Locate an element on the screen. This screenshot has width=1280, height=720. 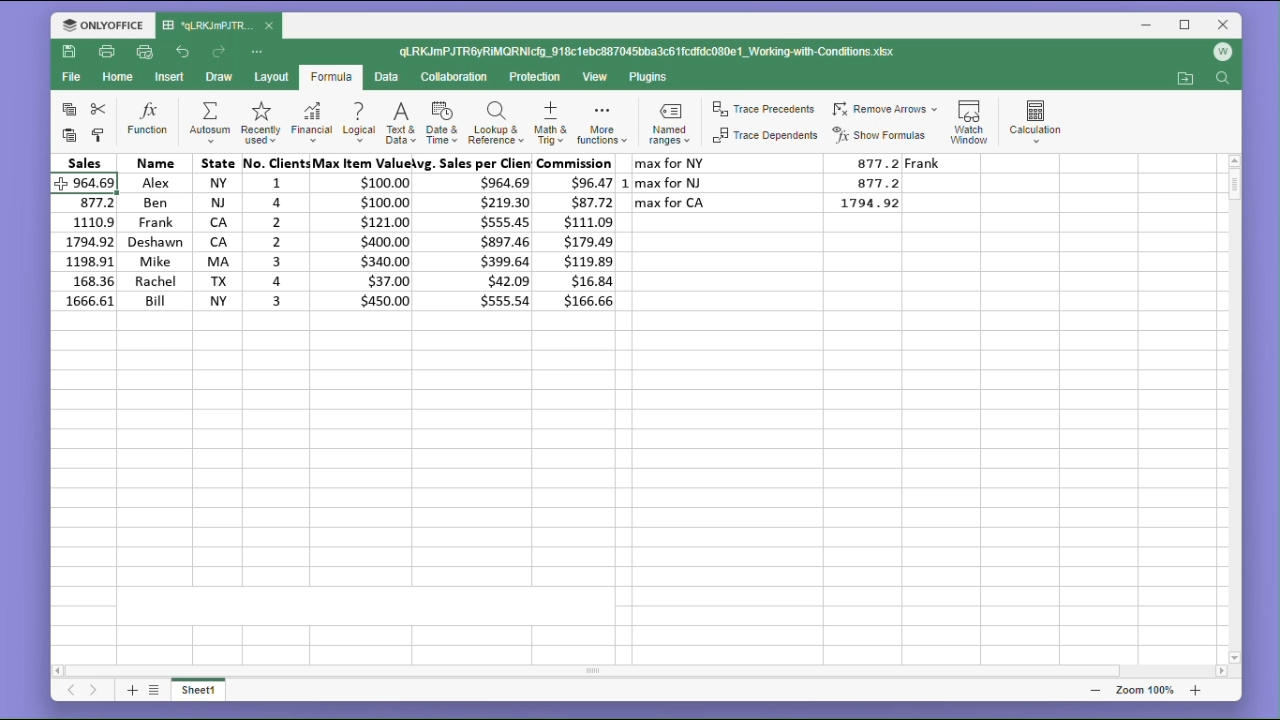
cursor is located at coordinates (61, 182).